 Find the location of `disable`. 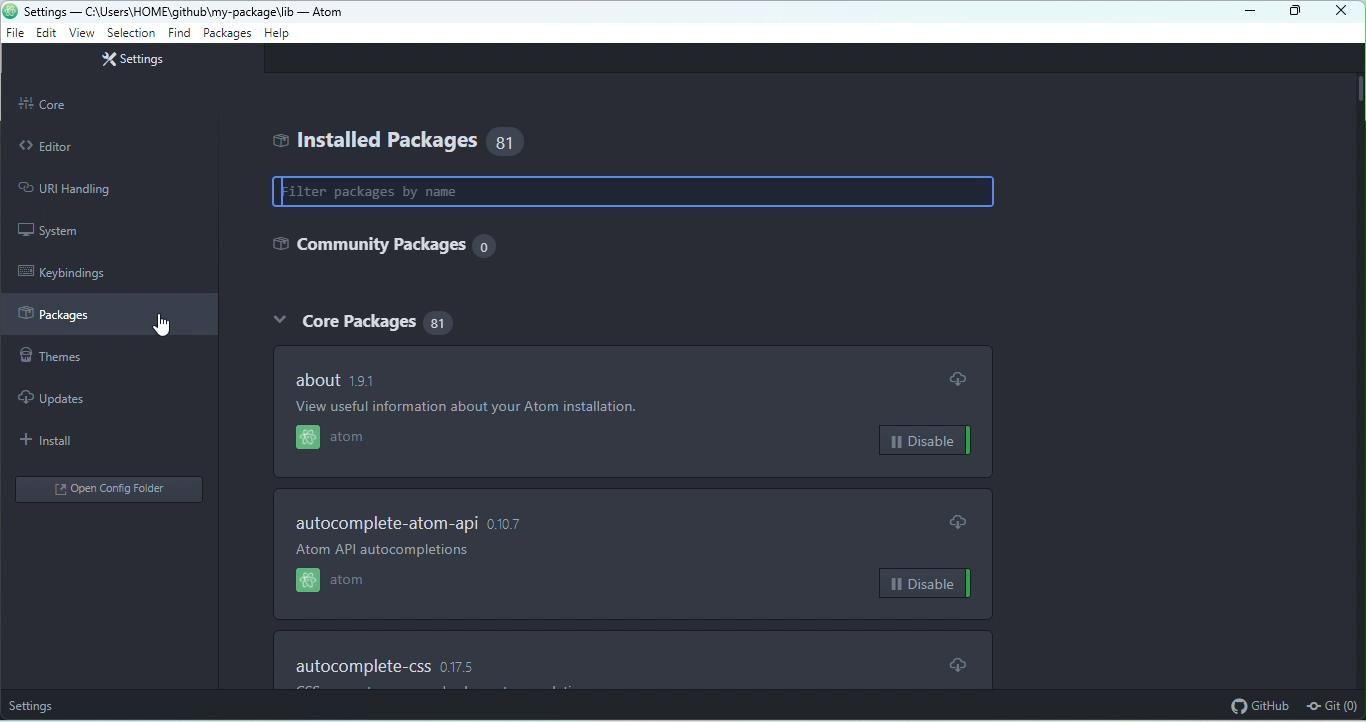

disable is located at coordinates (927, 583).